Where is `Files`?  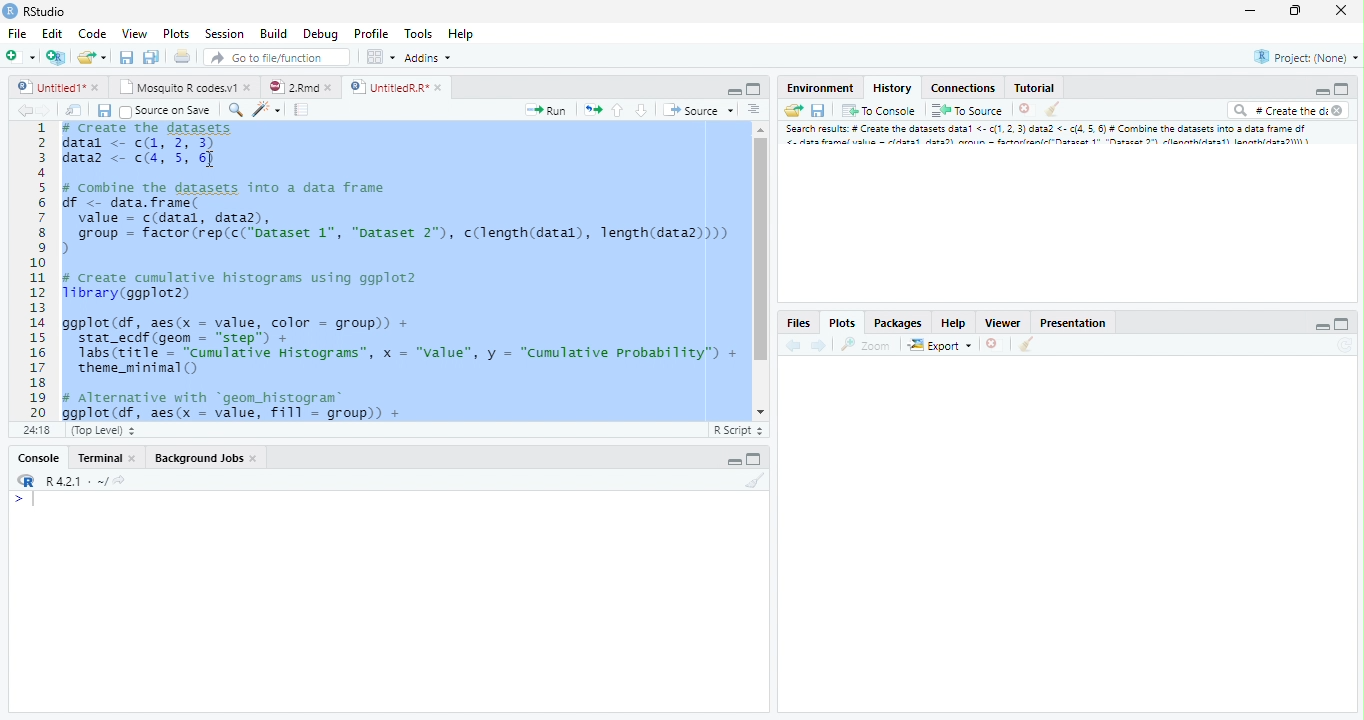
Files is located at coordinates (798, 321).